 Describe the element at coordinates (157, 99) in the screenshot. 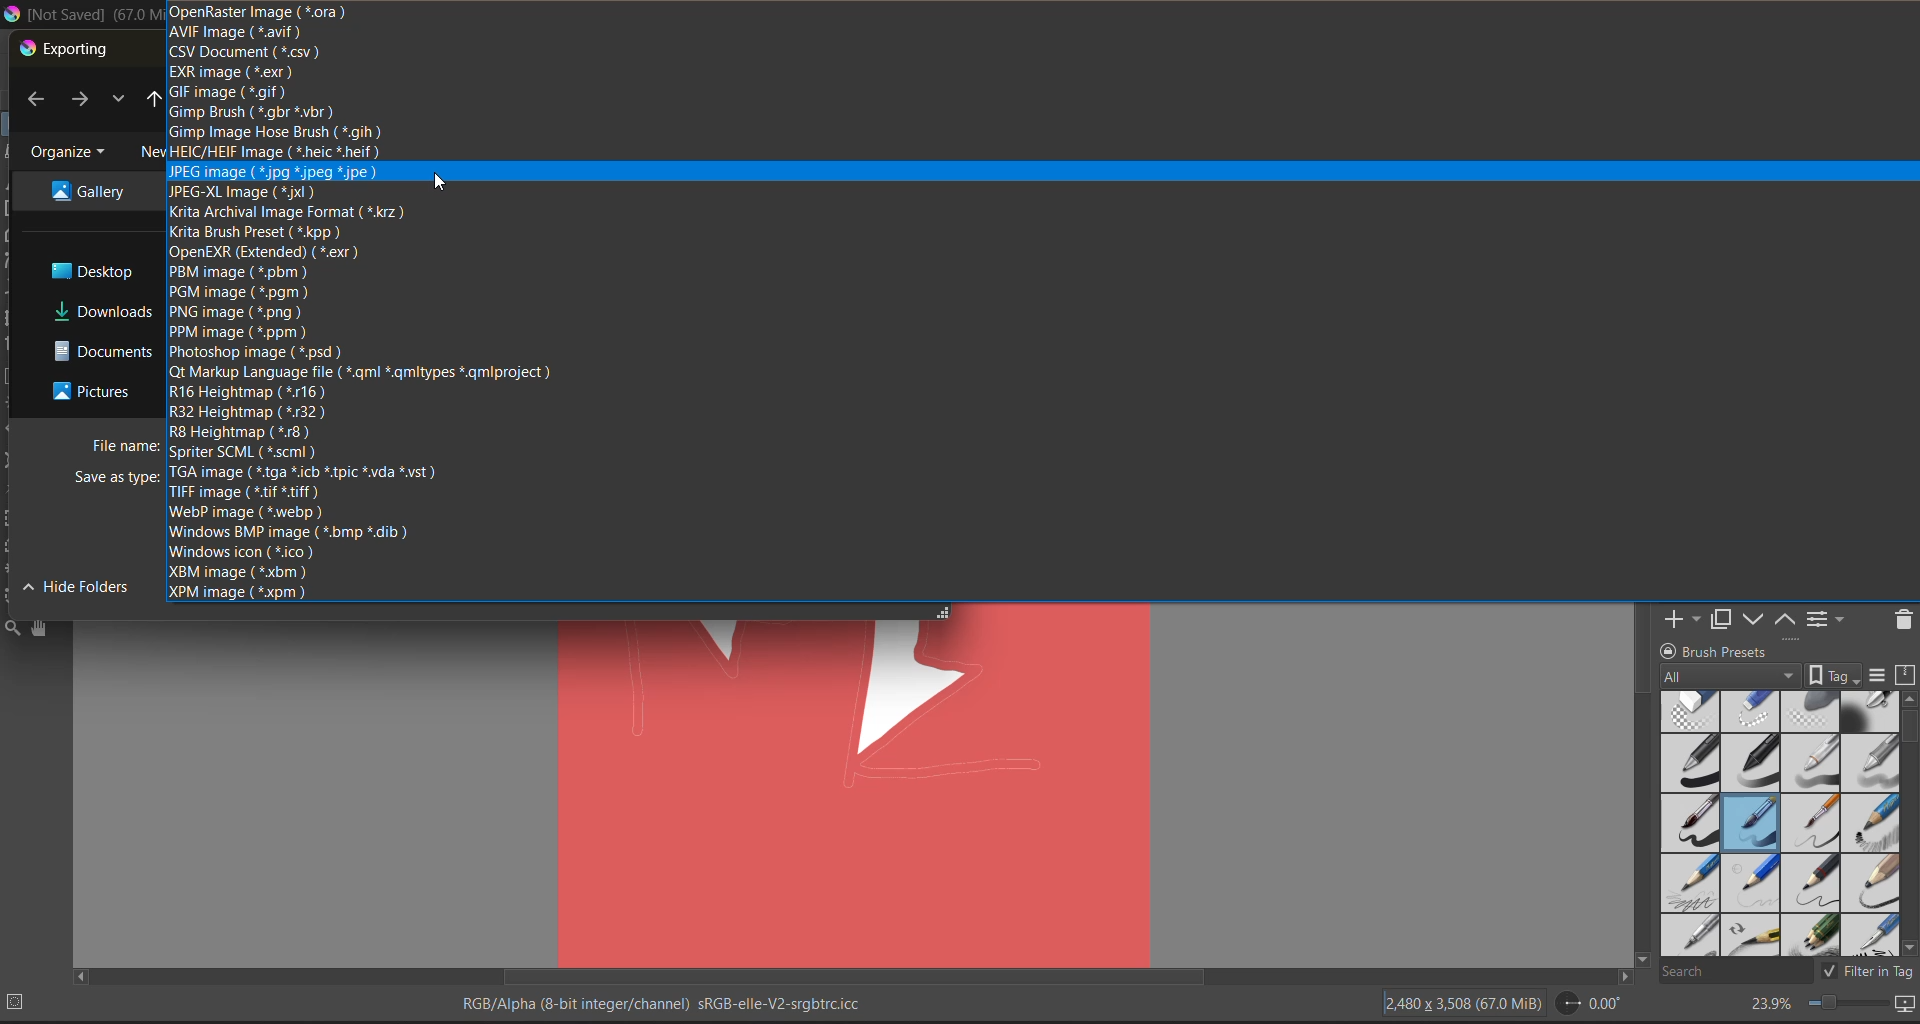

I see `up to desktop` at that location.